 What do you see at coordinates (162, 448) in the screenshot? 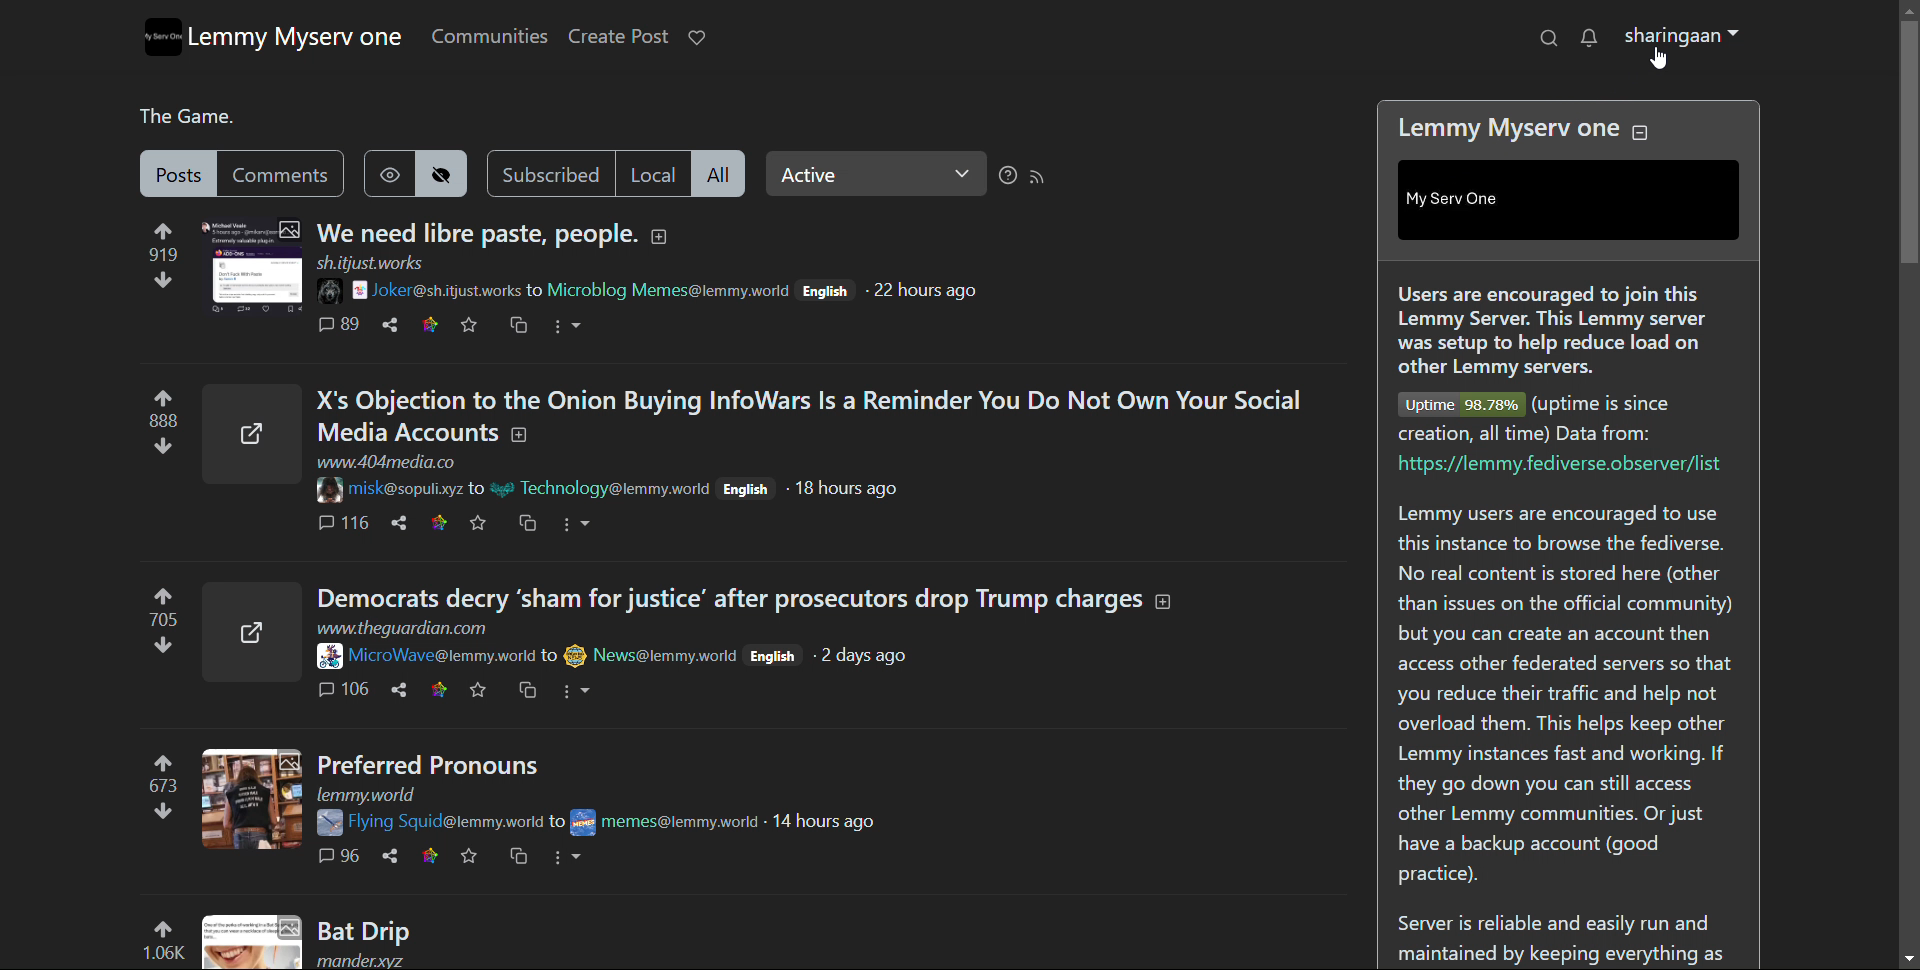
I see ` downvotes` at bounding box center [162, 448].